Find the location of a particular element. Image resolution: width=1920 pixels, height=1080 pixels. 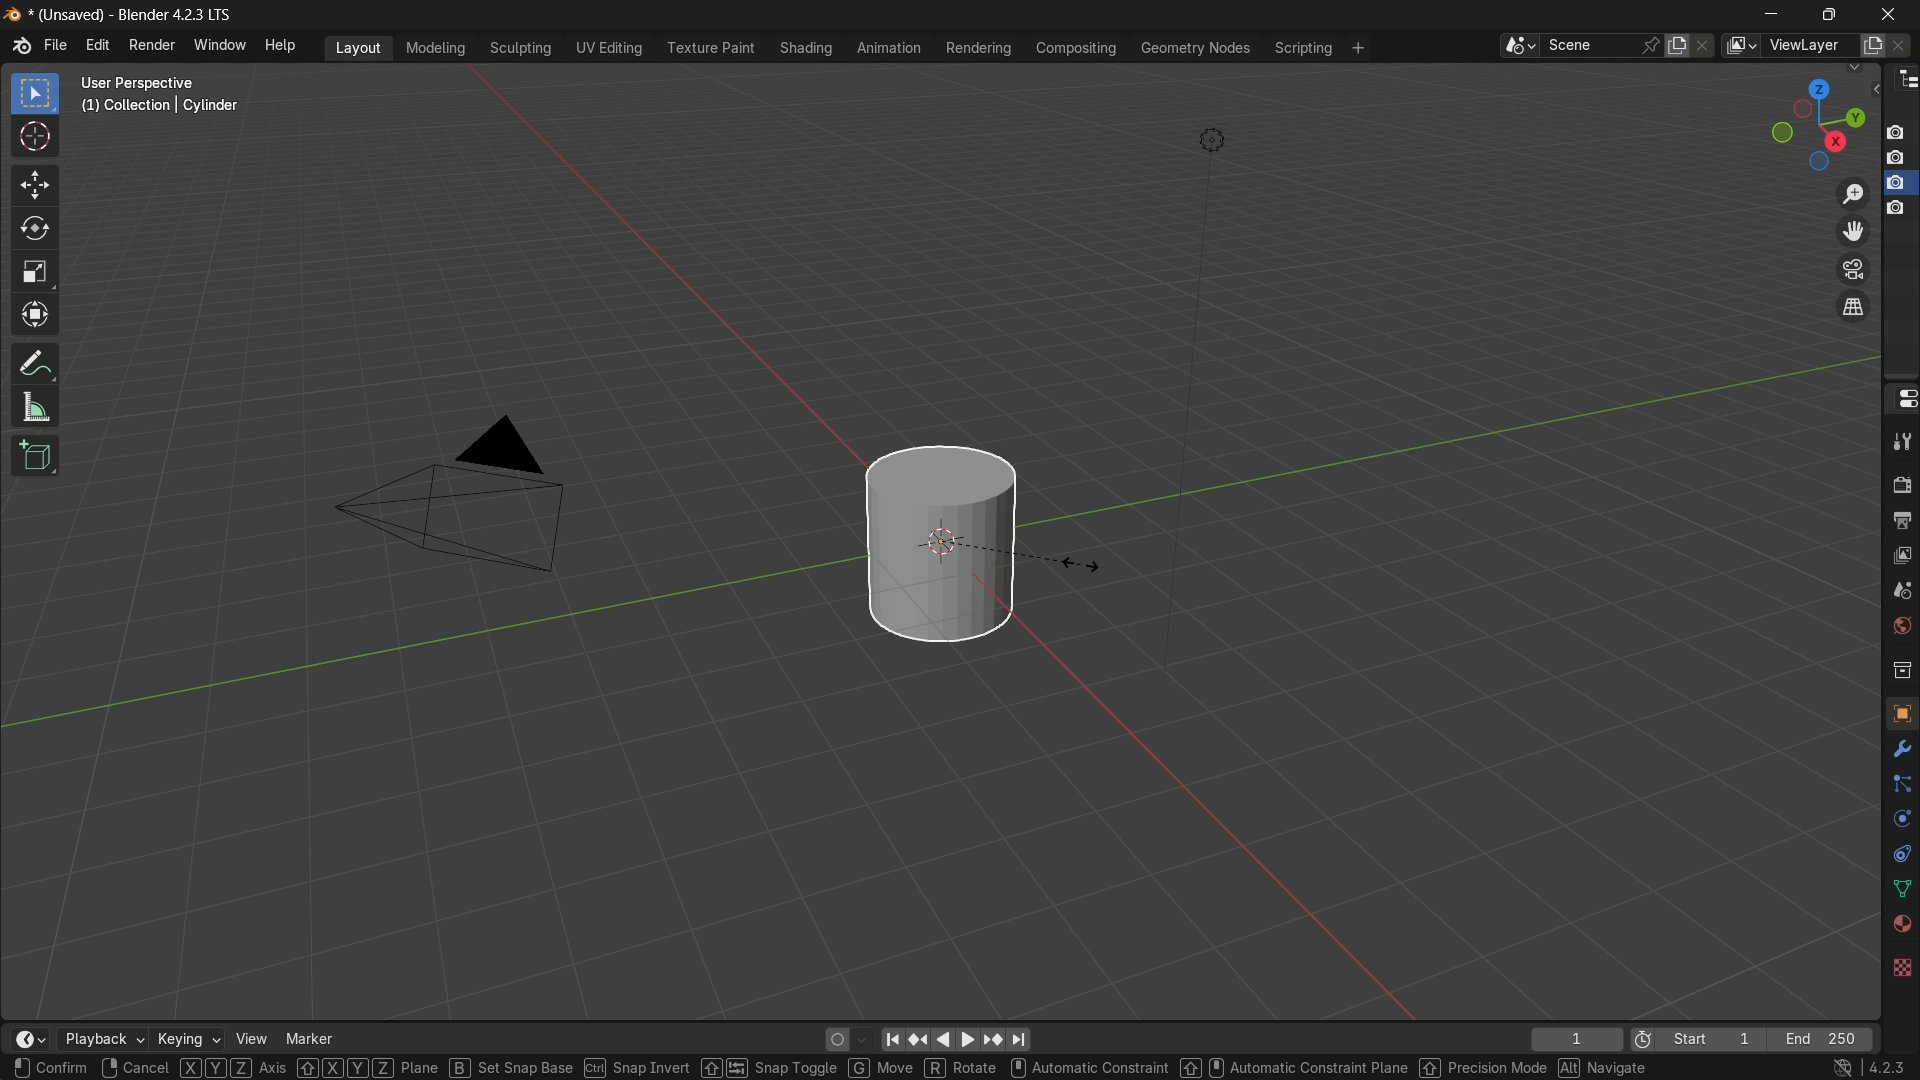

icon is located at coordinates (1643, 1038).